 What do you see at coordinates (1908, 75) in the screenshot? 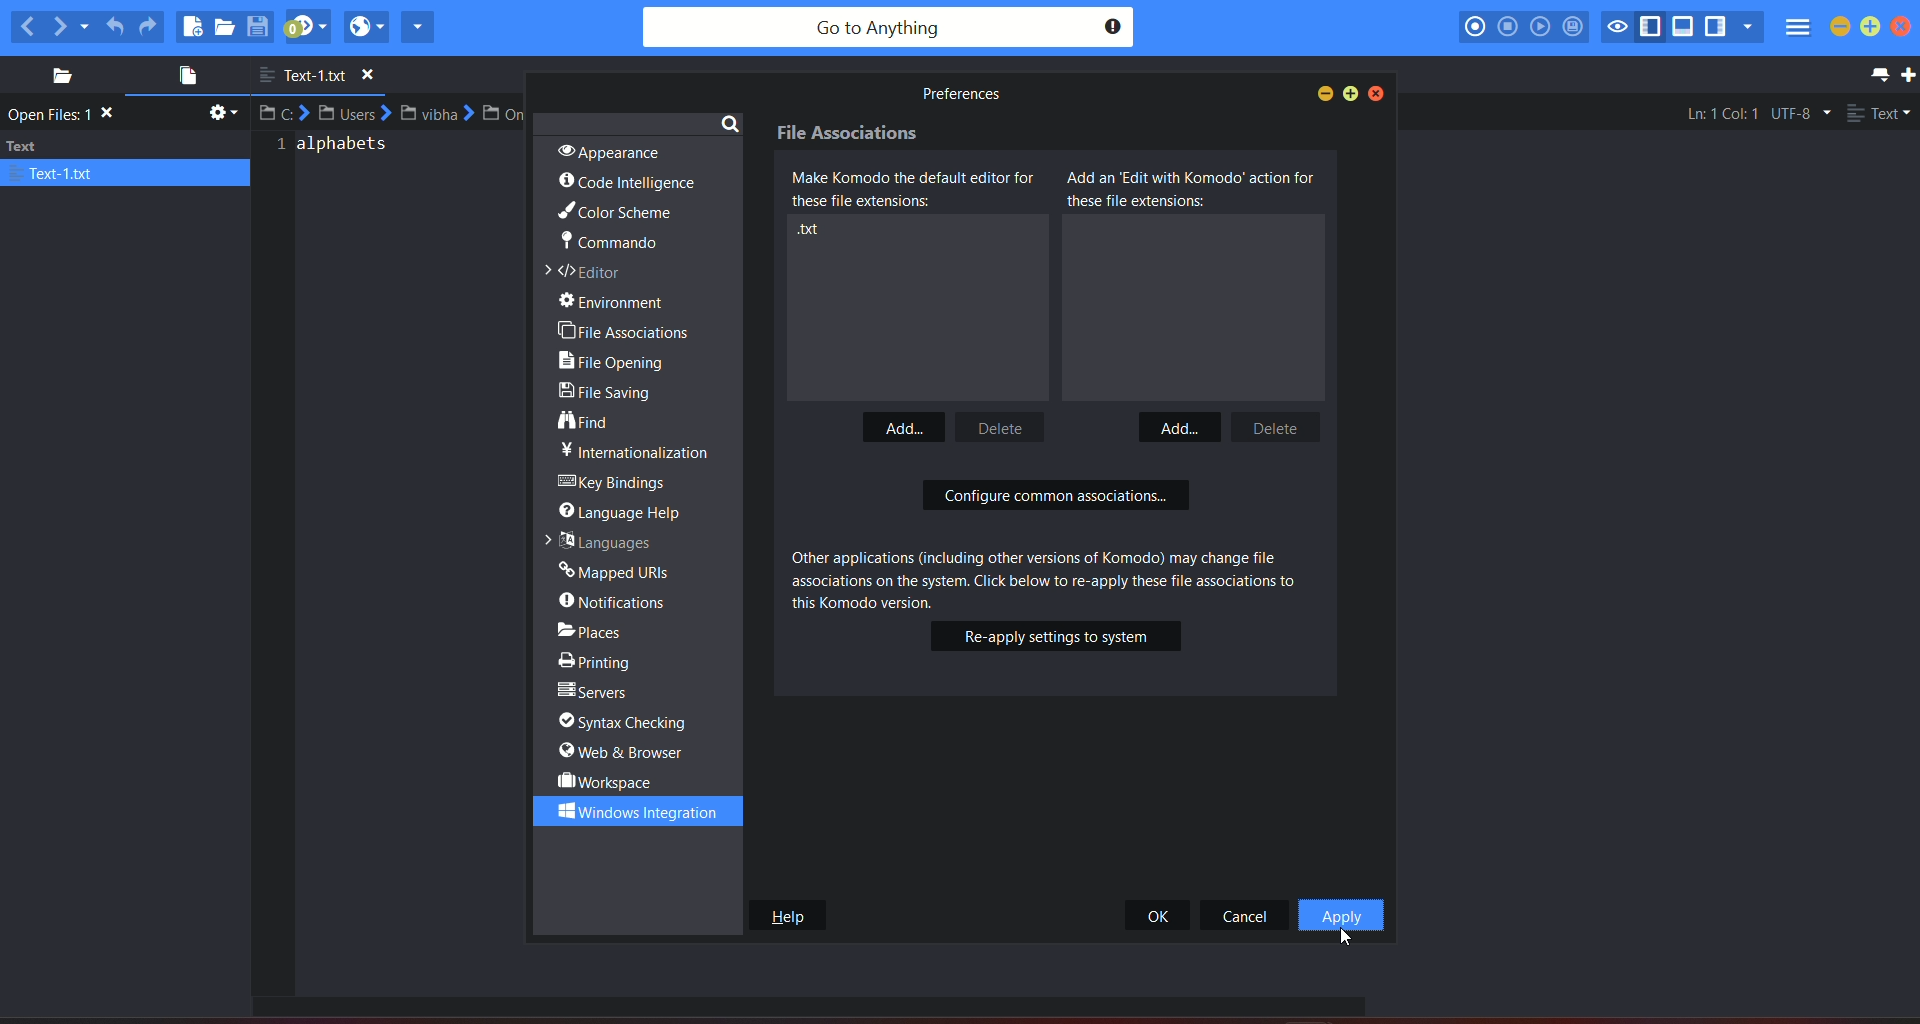
I see `new tab` at bounding box center [1908, 75].